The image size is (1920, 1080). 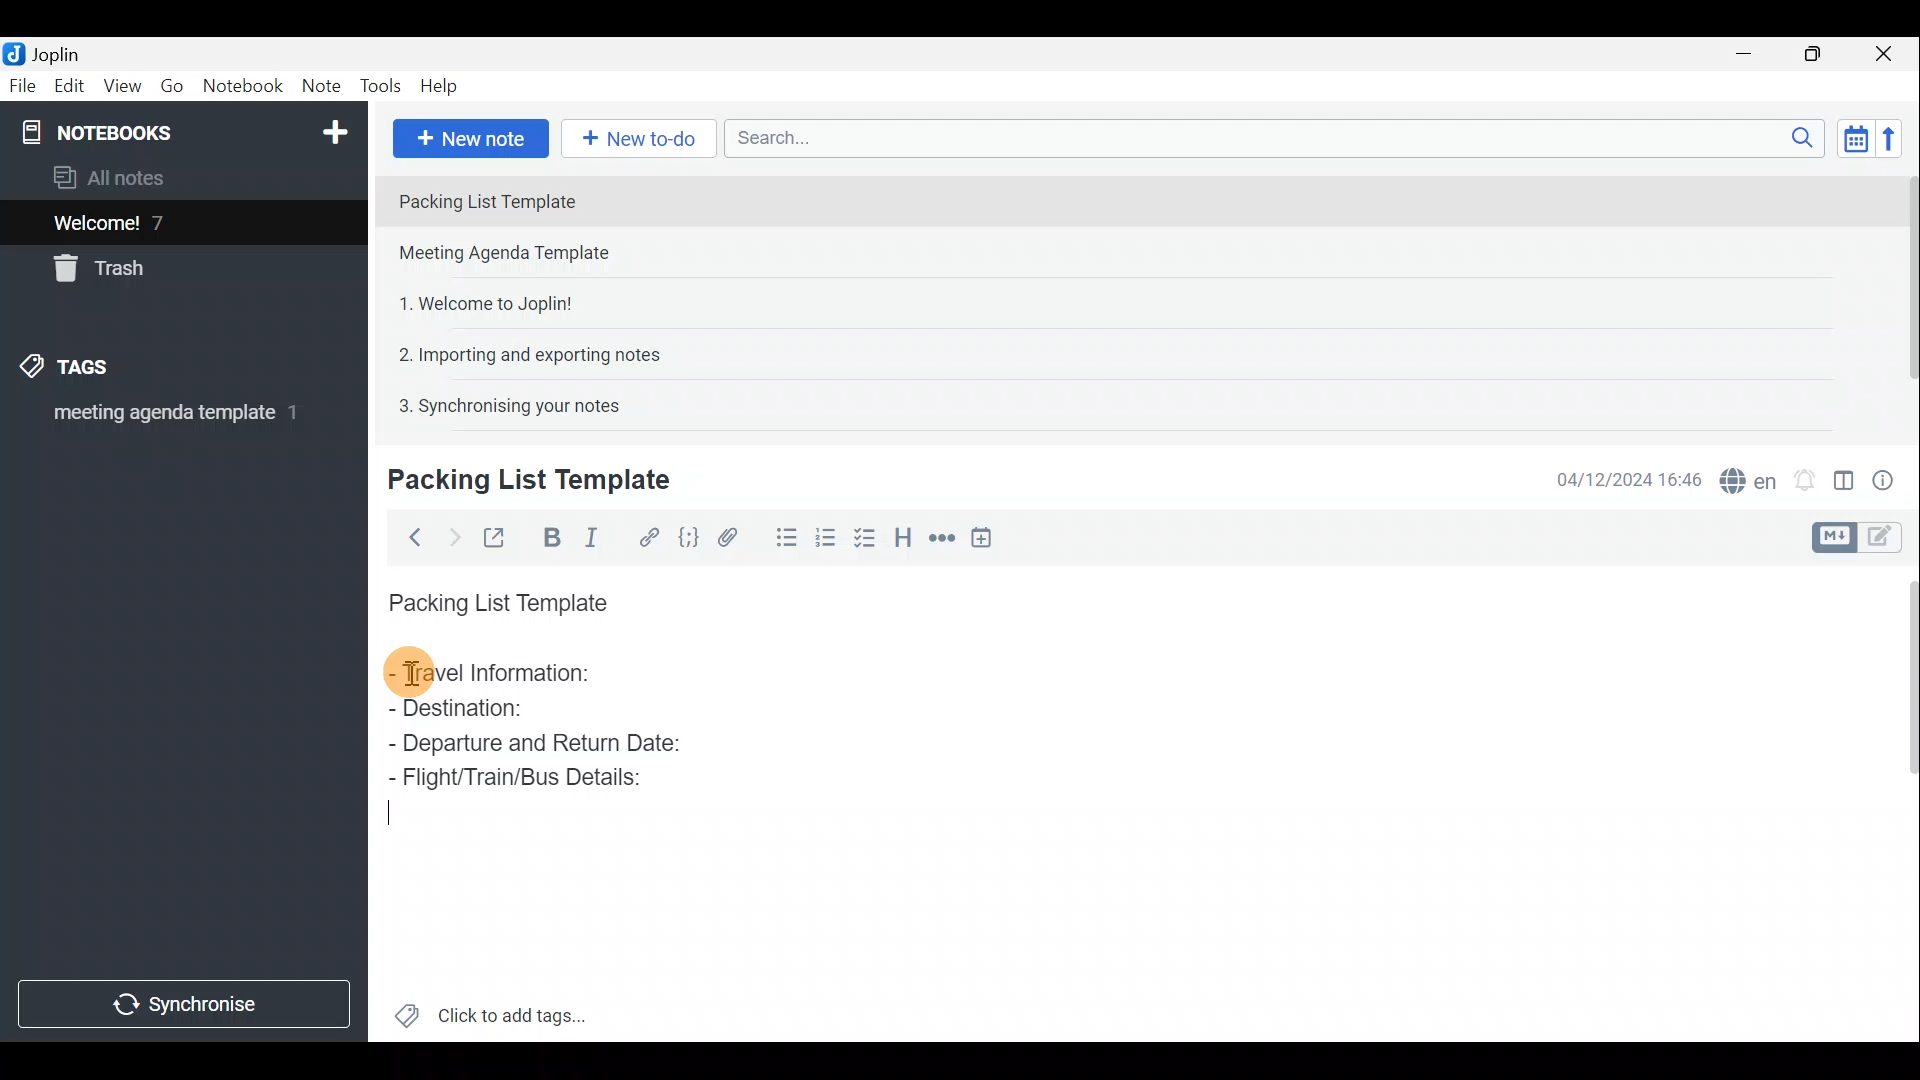 What do you see at coordinates (831, 543) in the screenshot?
I see `Numbered list` at bounding box center [831, 543].